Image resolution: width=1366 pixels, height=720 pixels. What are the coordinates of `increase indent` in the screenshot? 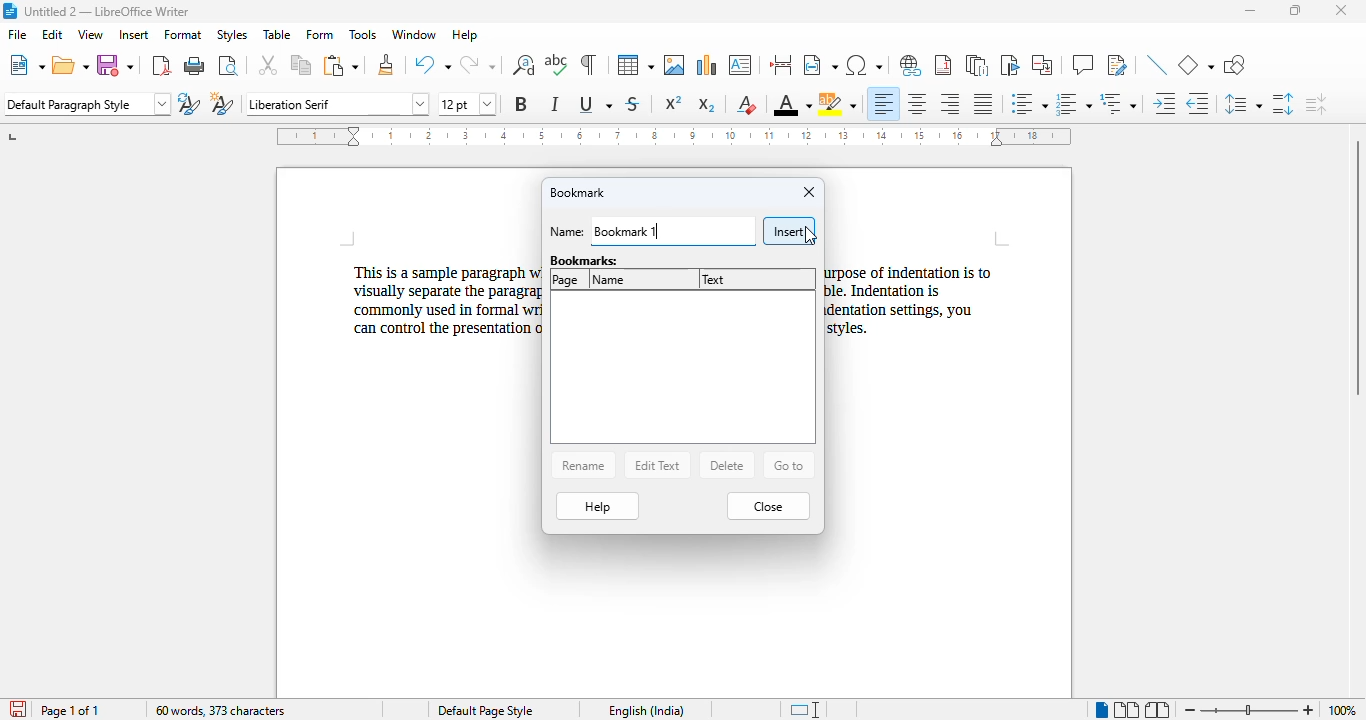 It's located at (1163, 103).